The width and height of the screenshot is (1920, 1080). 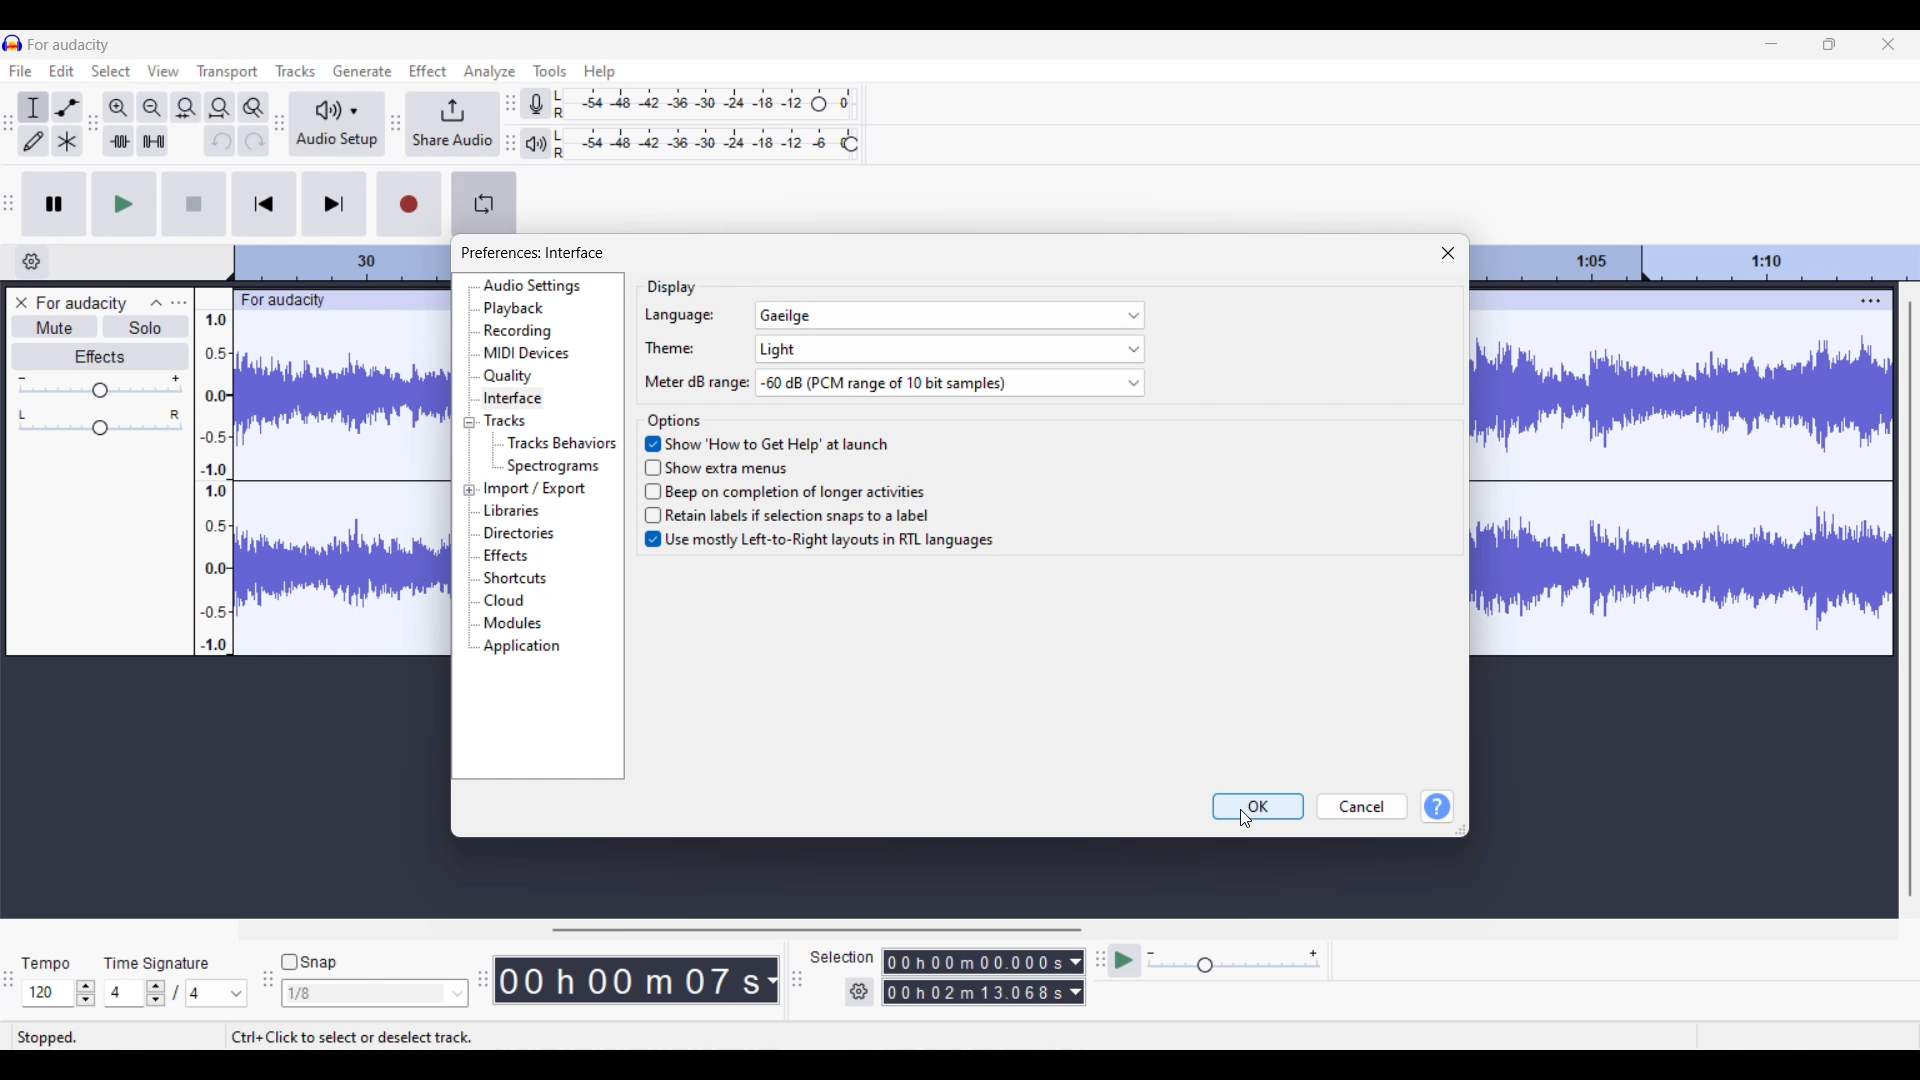 What do you see at coordinates (514, 578) in the screenshot?
I see `Shortcuts` at bounding box center [514, 578].